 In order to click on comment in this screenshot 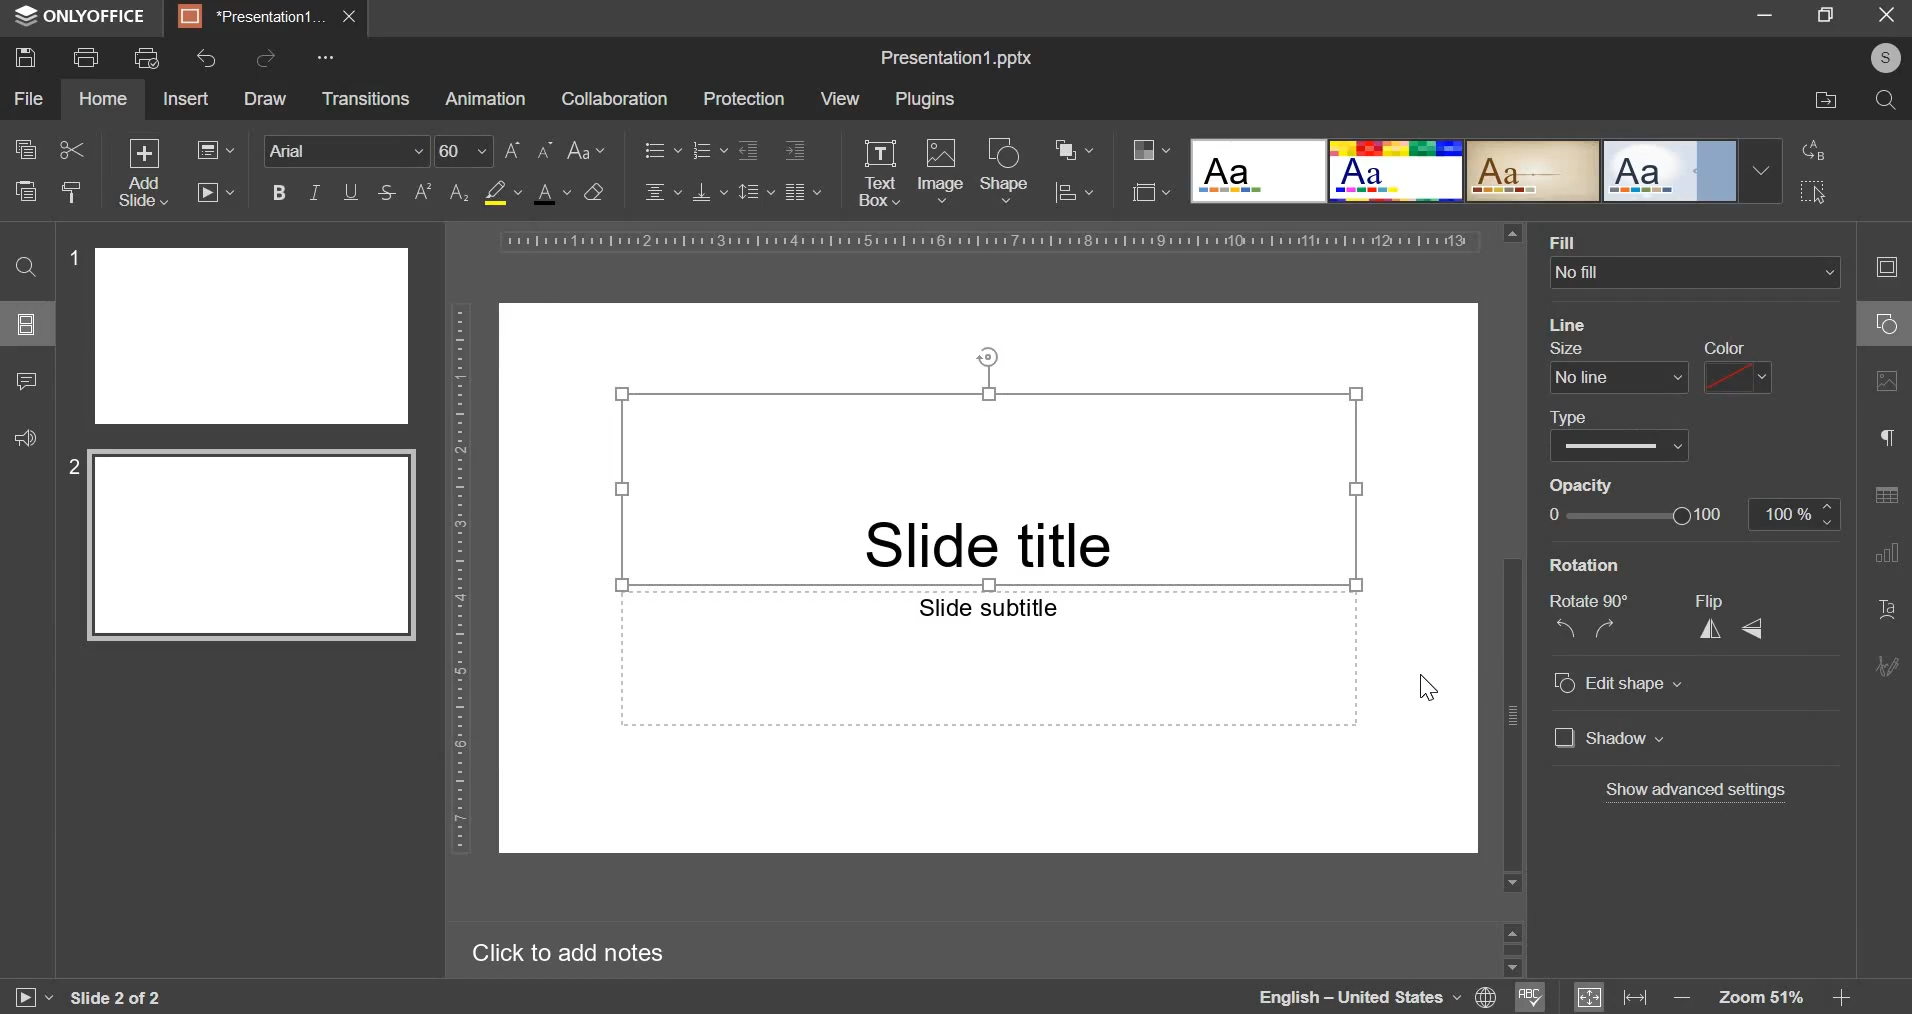, I will do `click(25, 378)`.